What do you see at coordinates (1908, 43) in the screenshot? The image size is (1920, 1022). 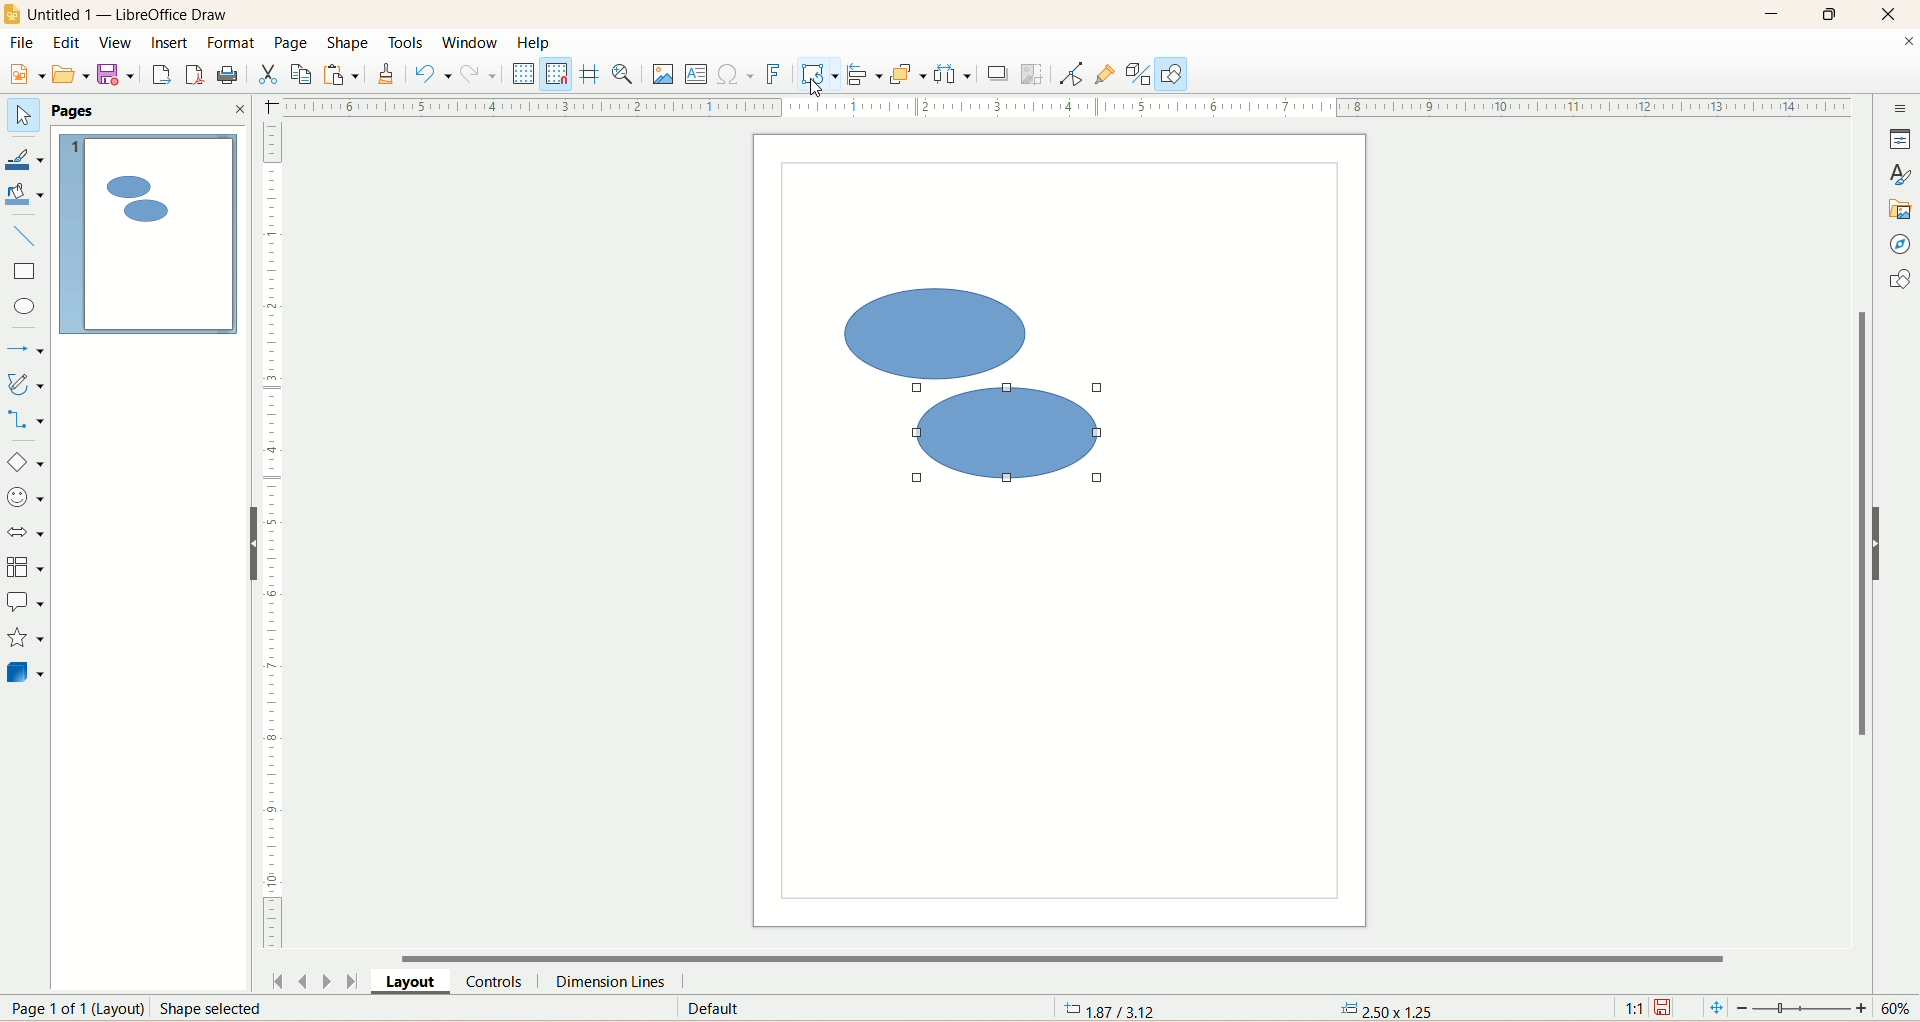 I see `close documents` at bounding box center [1908, 43].